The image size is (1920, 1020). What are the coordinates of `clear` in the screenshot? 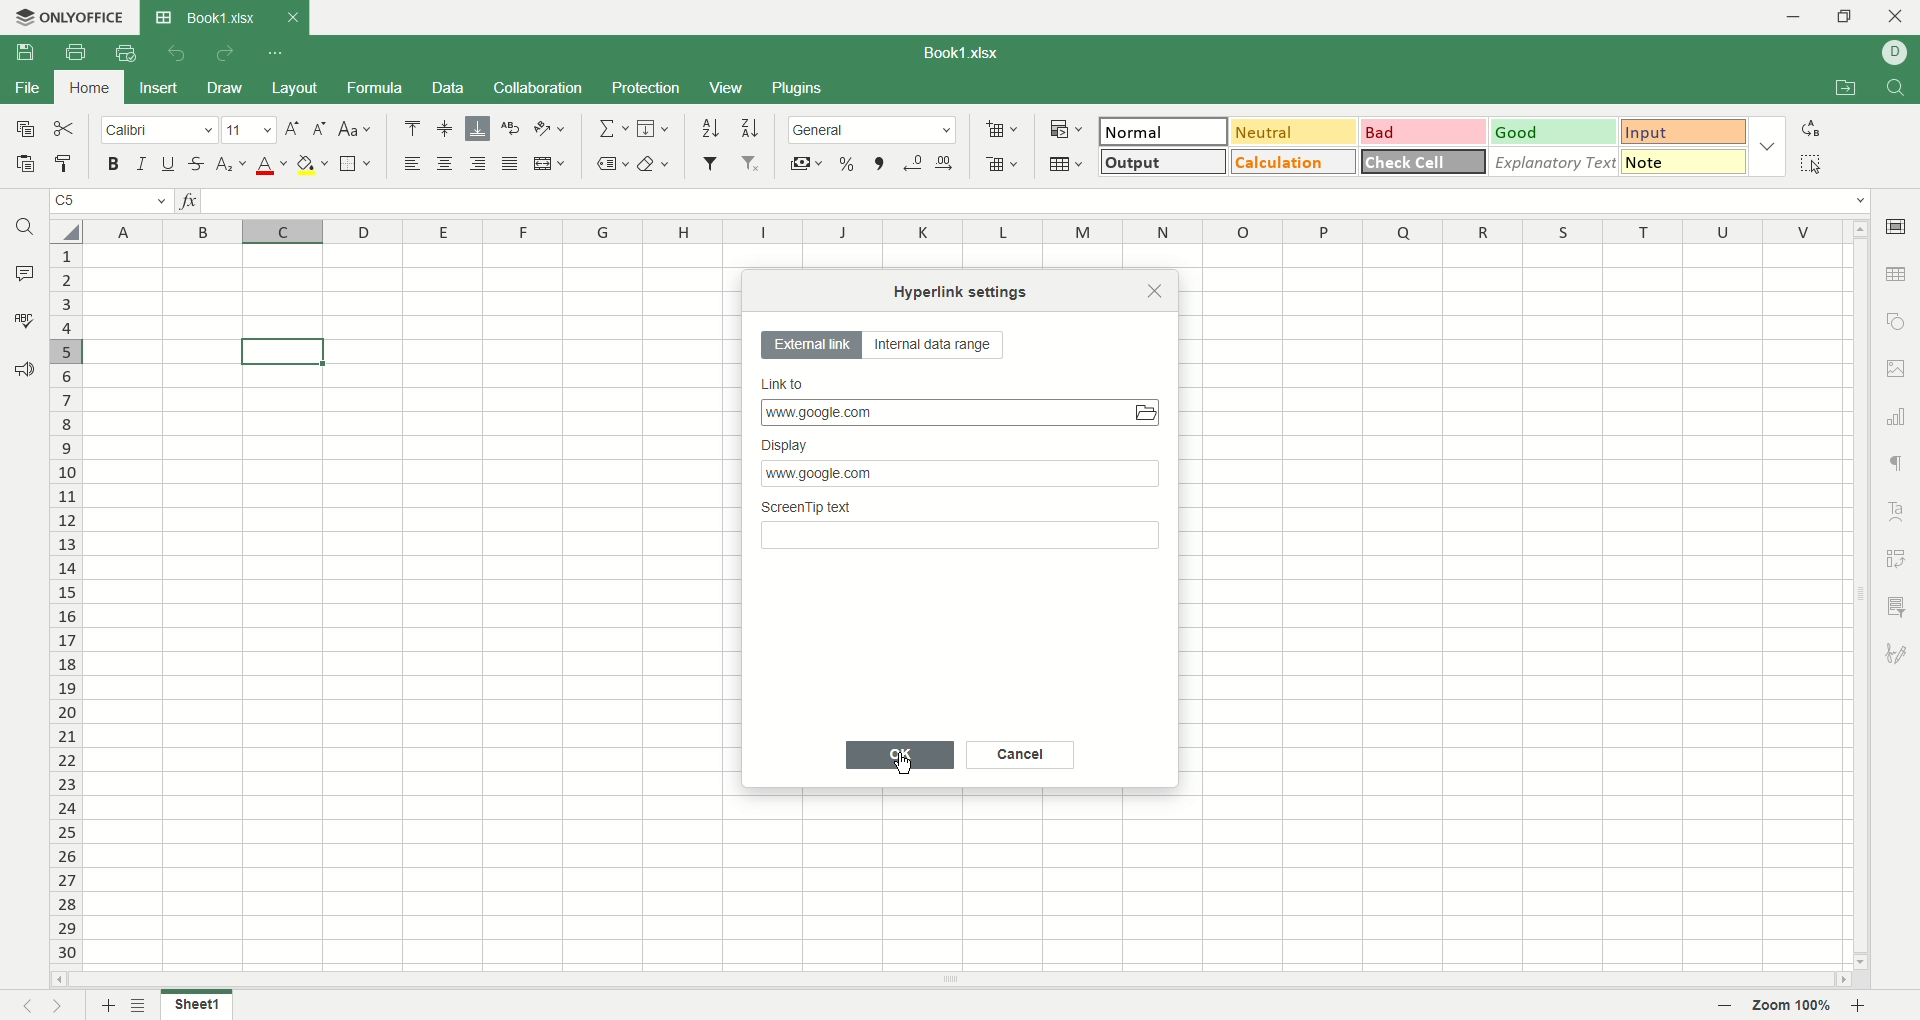 It's located at (659, 162).